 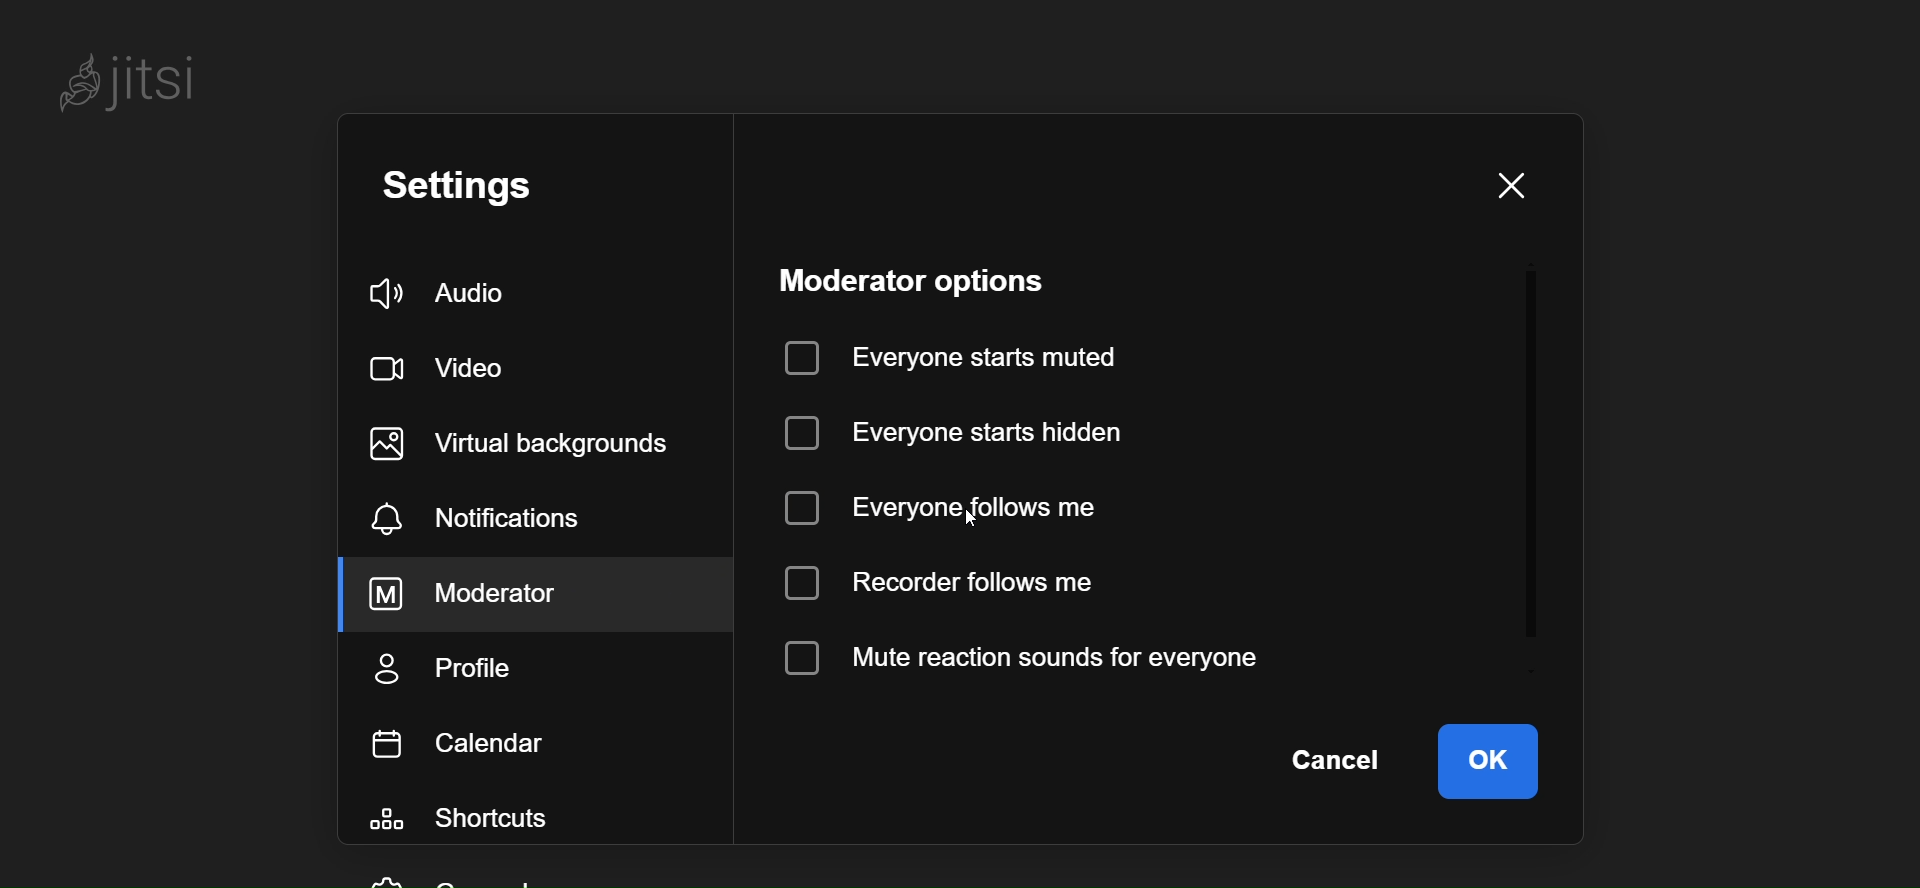 What do you see at coordinates (1487, 759) in the screenshot?
I see `ok` at bounding box center [1487, 759].